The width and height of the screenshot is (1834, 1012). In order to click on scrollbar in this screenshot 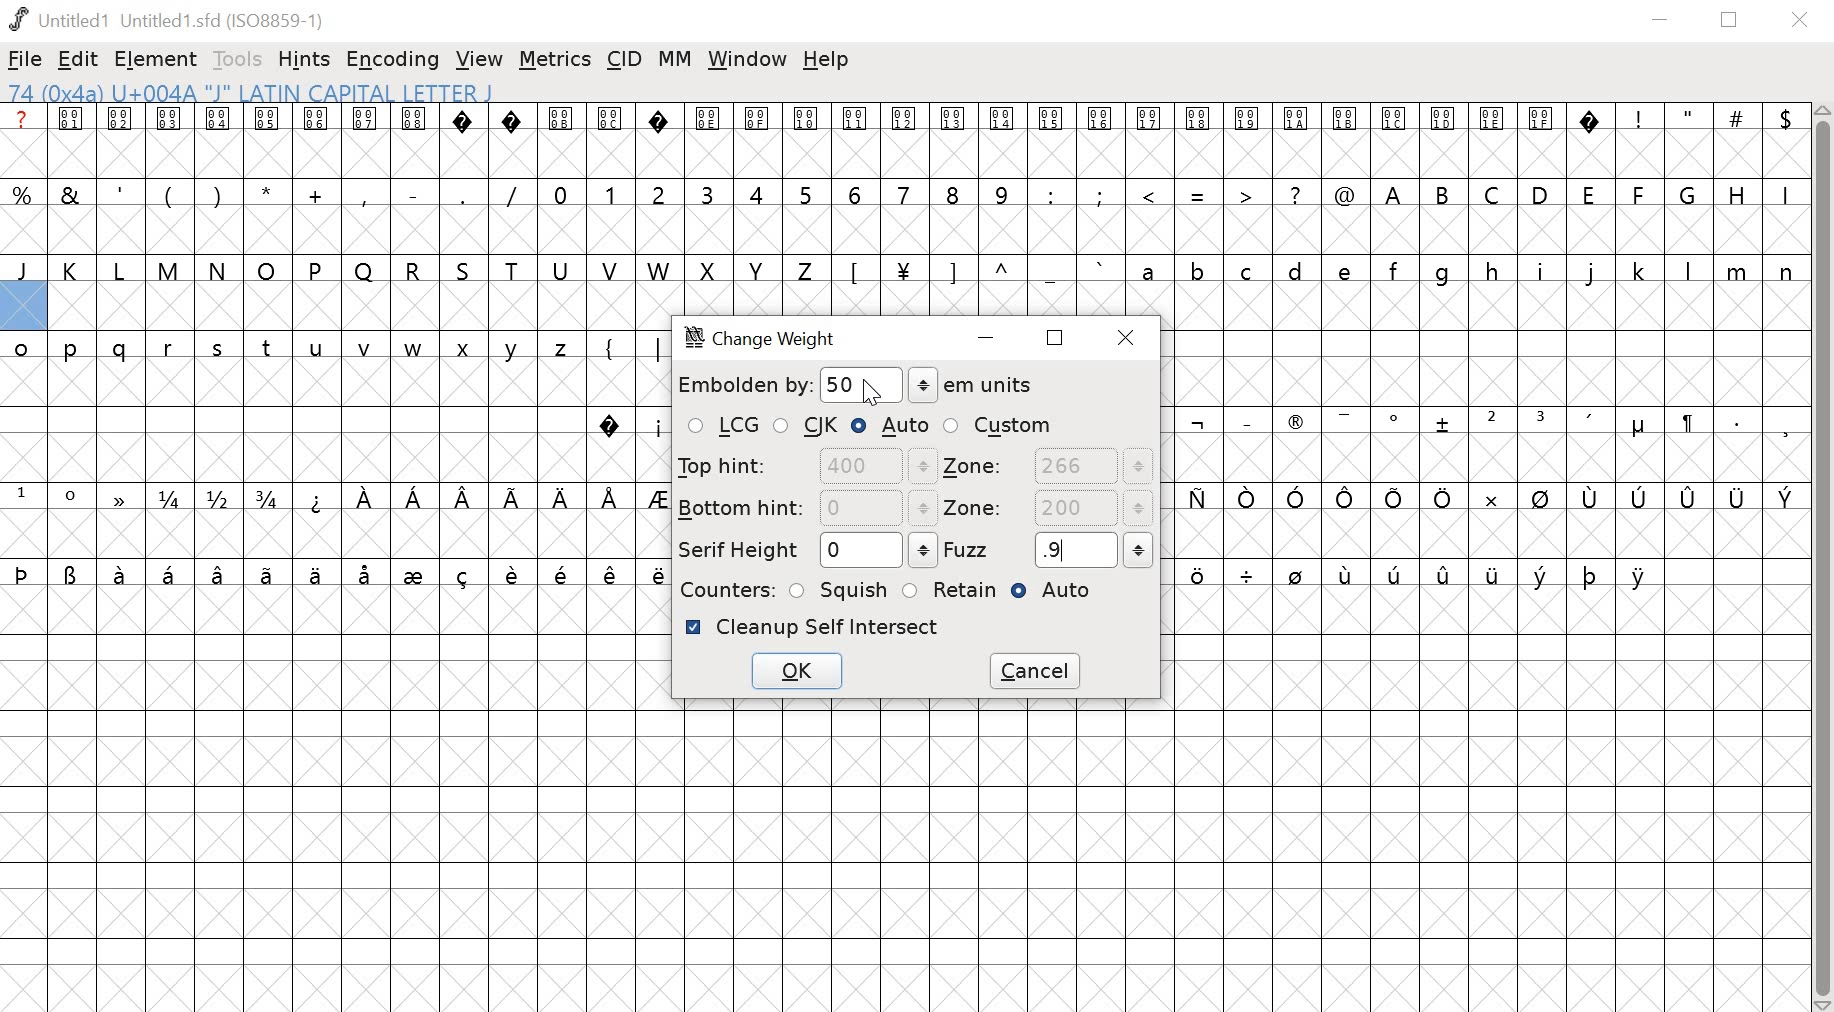, I will do `click(1823, 558)`.